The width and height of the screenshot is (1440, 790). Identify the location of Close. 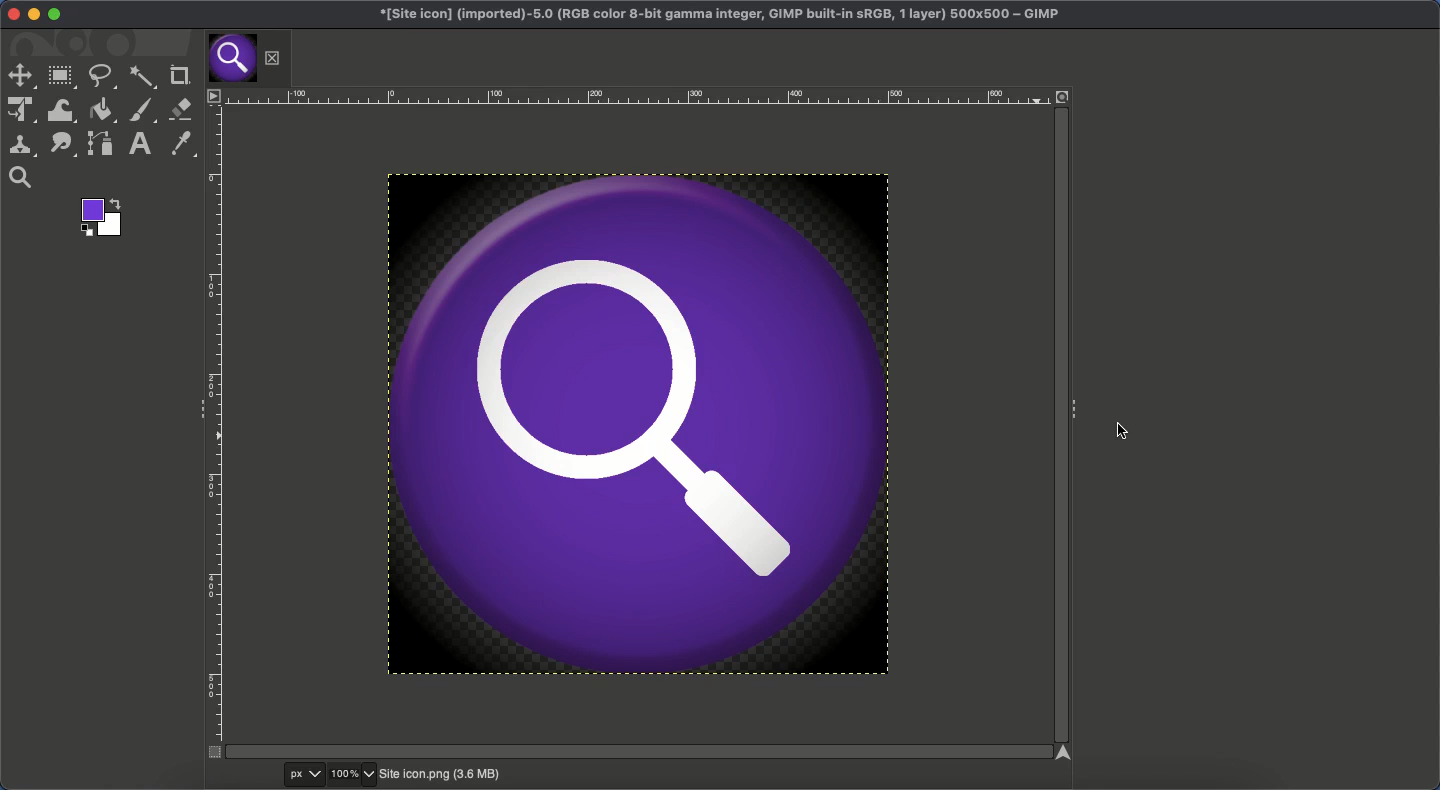
(9, 14).